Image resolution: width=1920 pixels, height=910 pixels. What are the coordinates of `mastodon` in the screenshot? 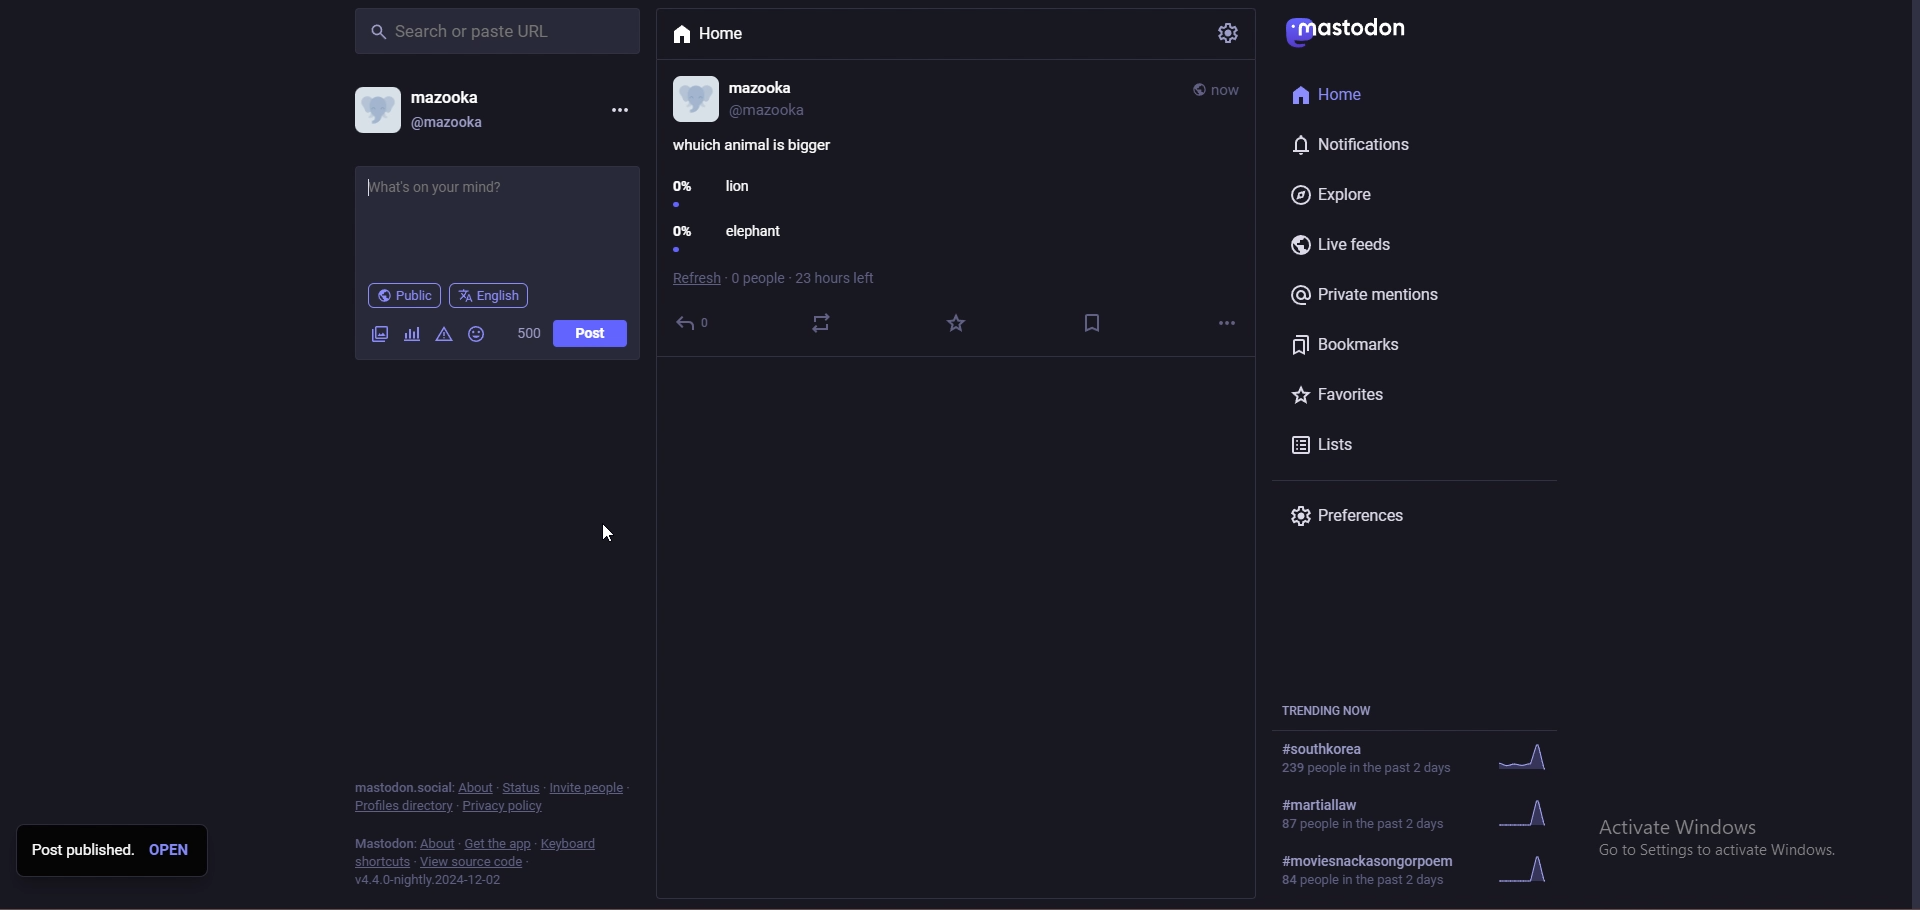 It's located at (1355, 28).